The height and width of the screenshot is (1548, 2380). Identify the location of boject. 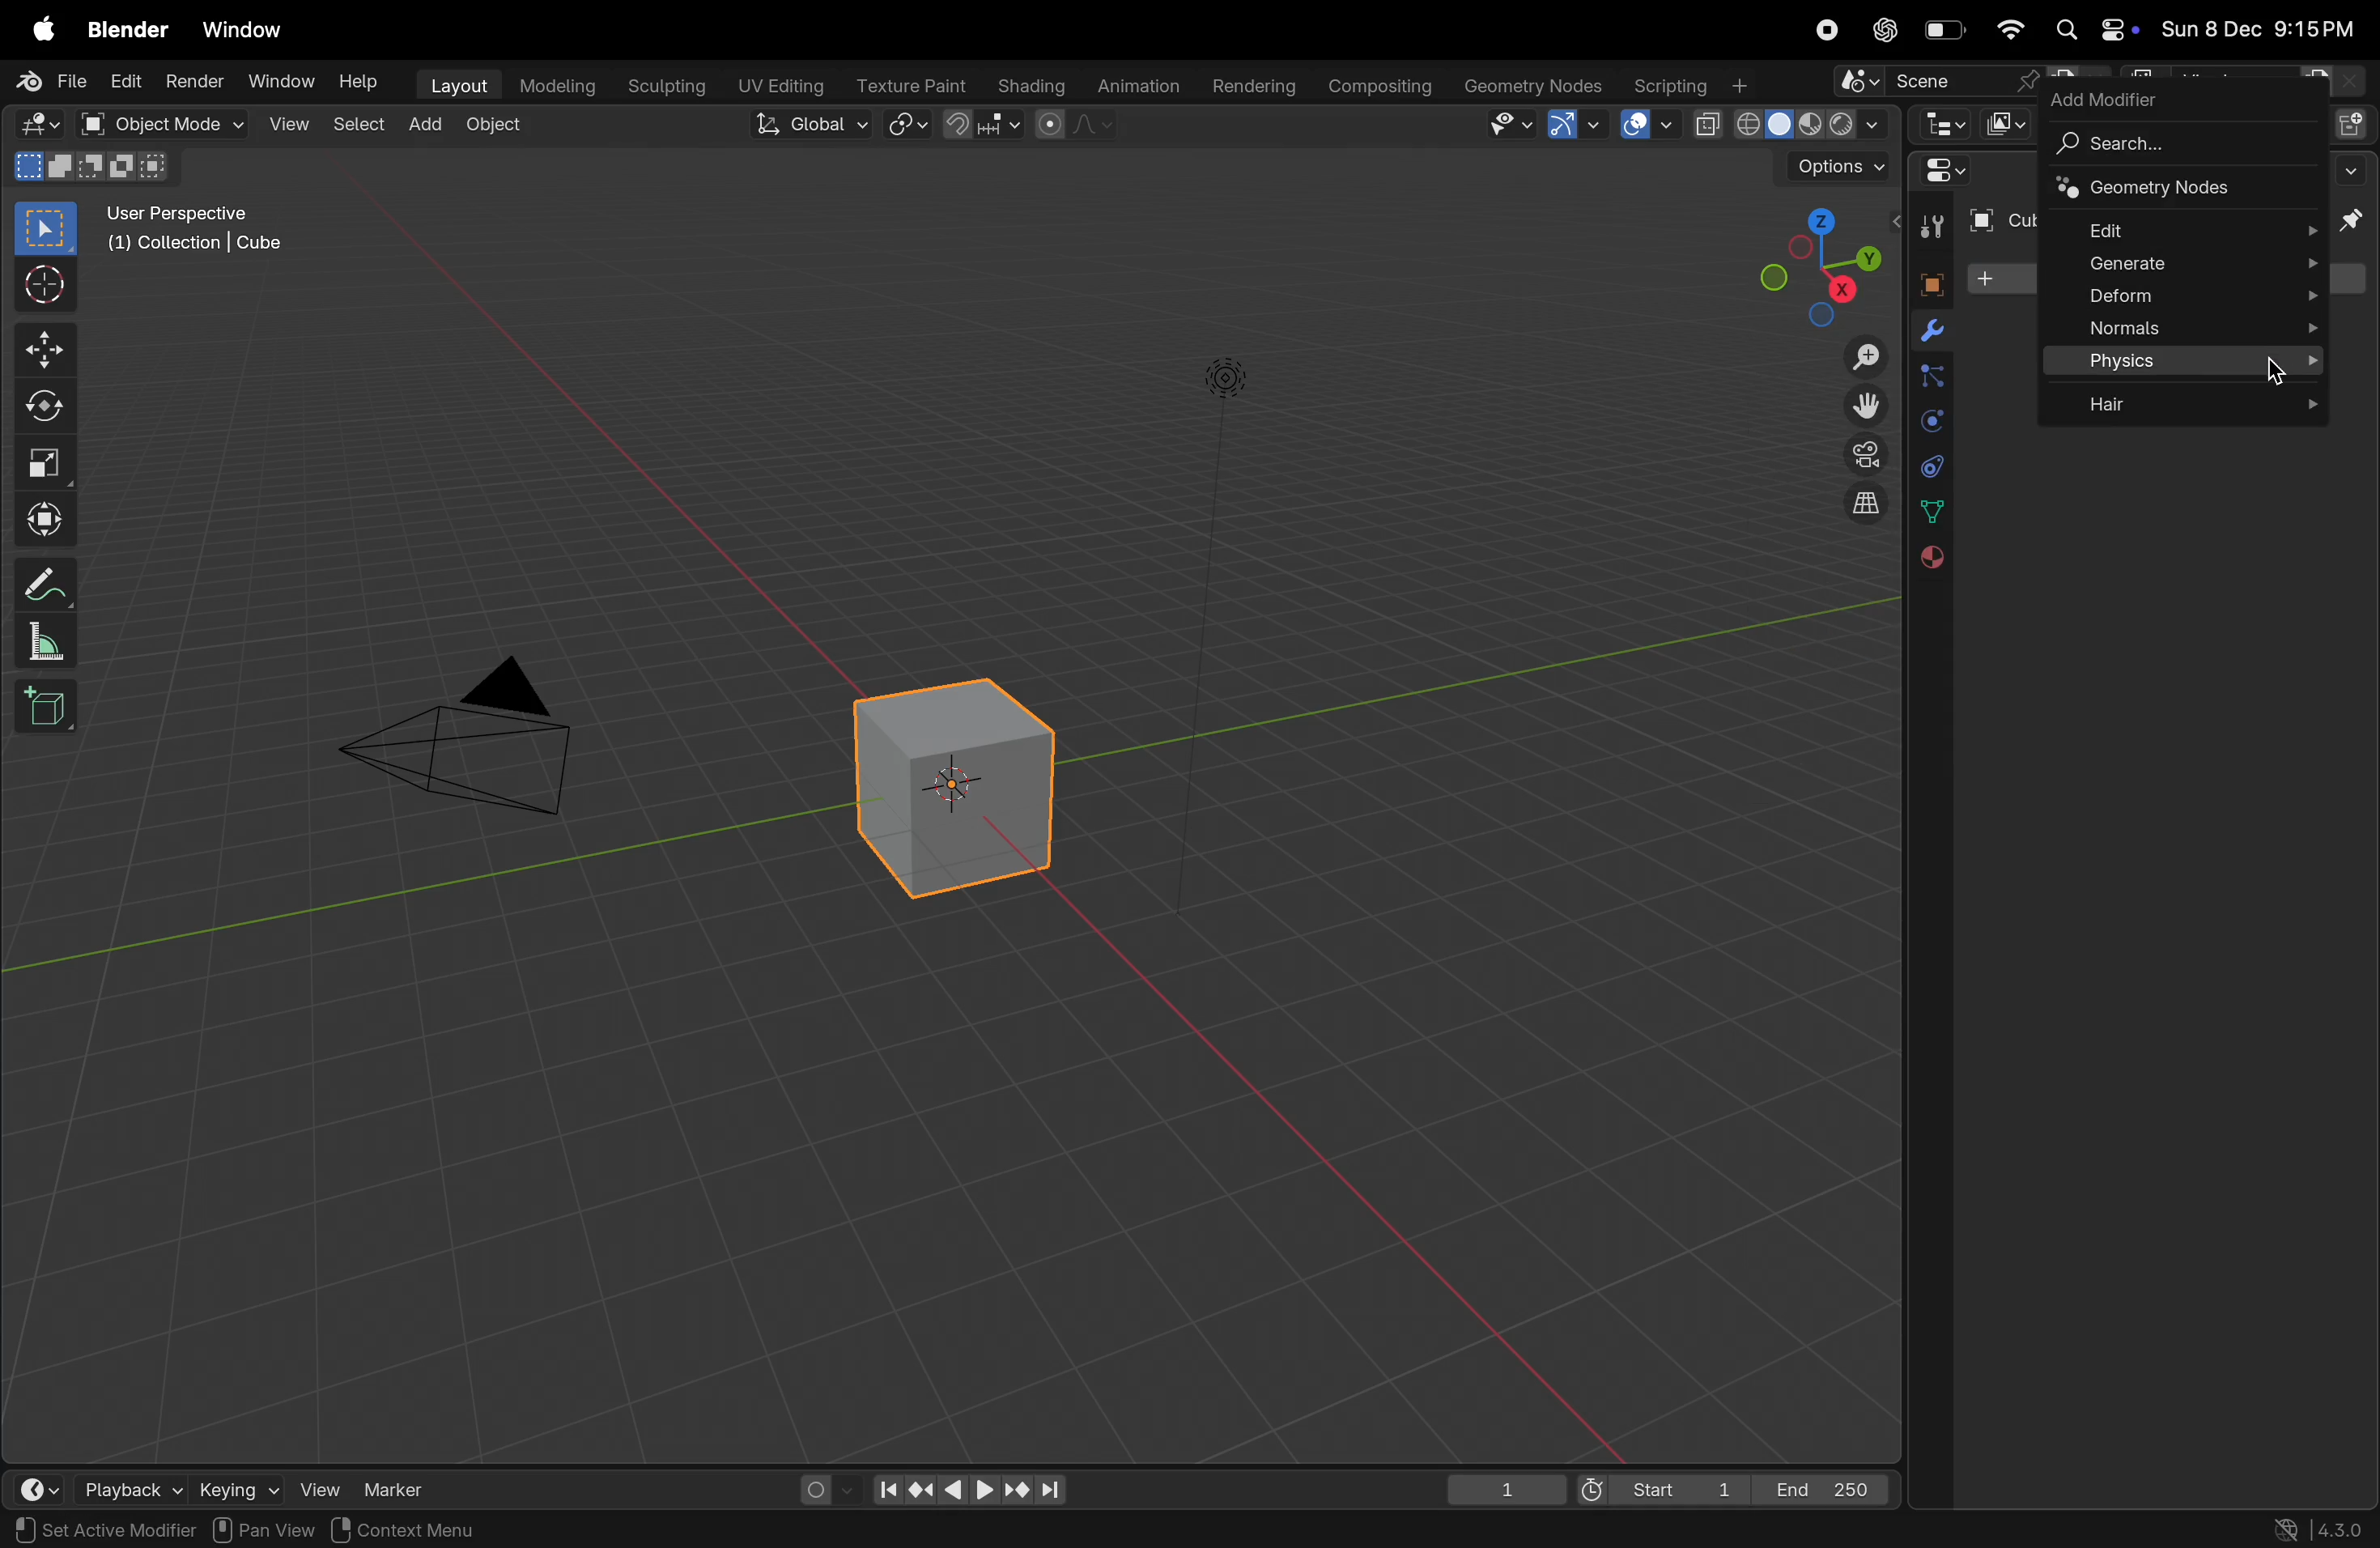
(964, 786).